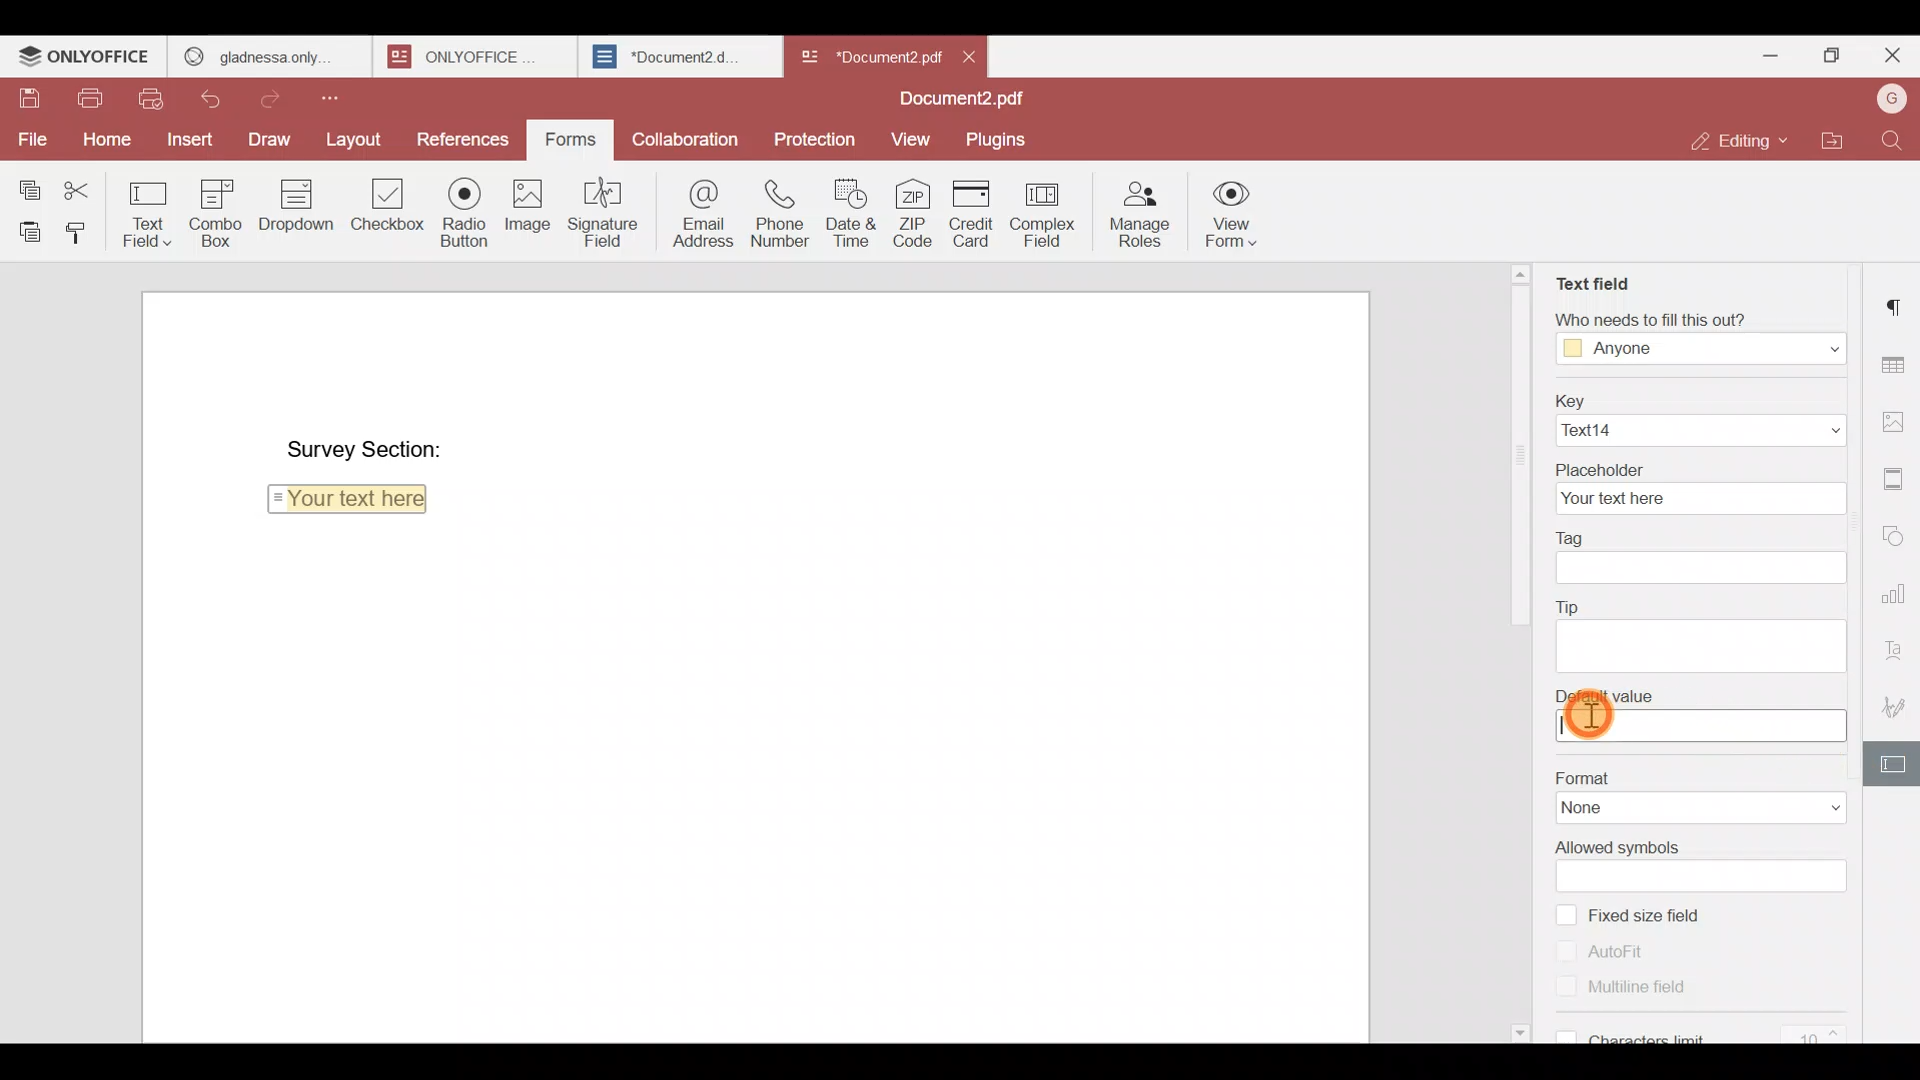 This screenshot has height=1080, width=1920. Describe the element at coordinates (1700, 727) in the screenshot. I see `textbox` at that location.